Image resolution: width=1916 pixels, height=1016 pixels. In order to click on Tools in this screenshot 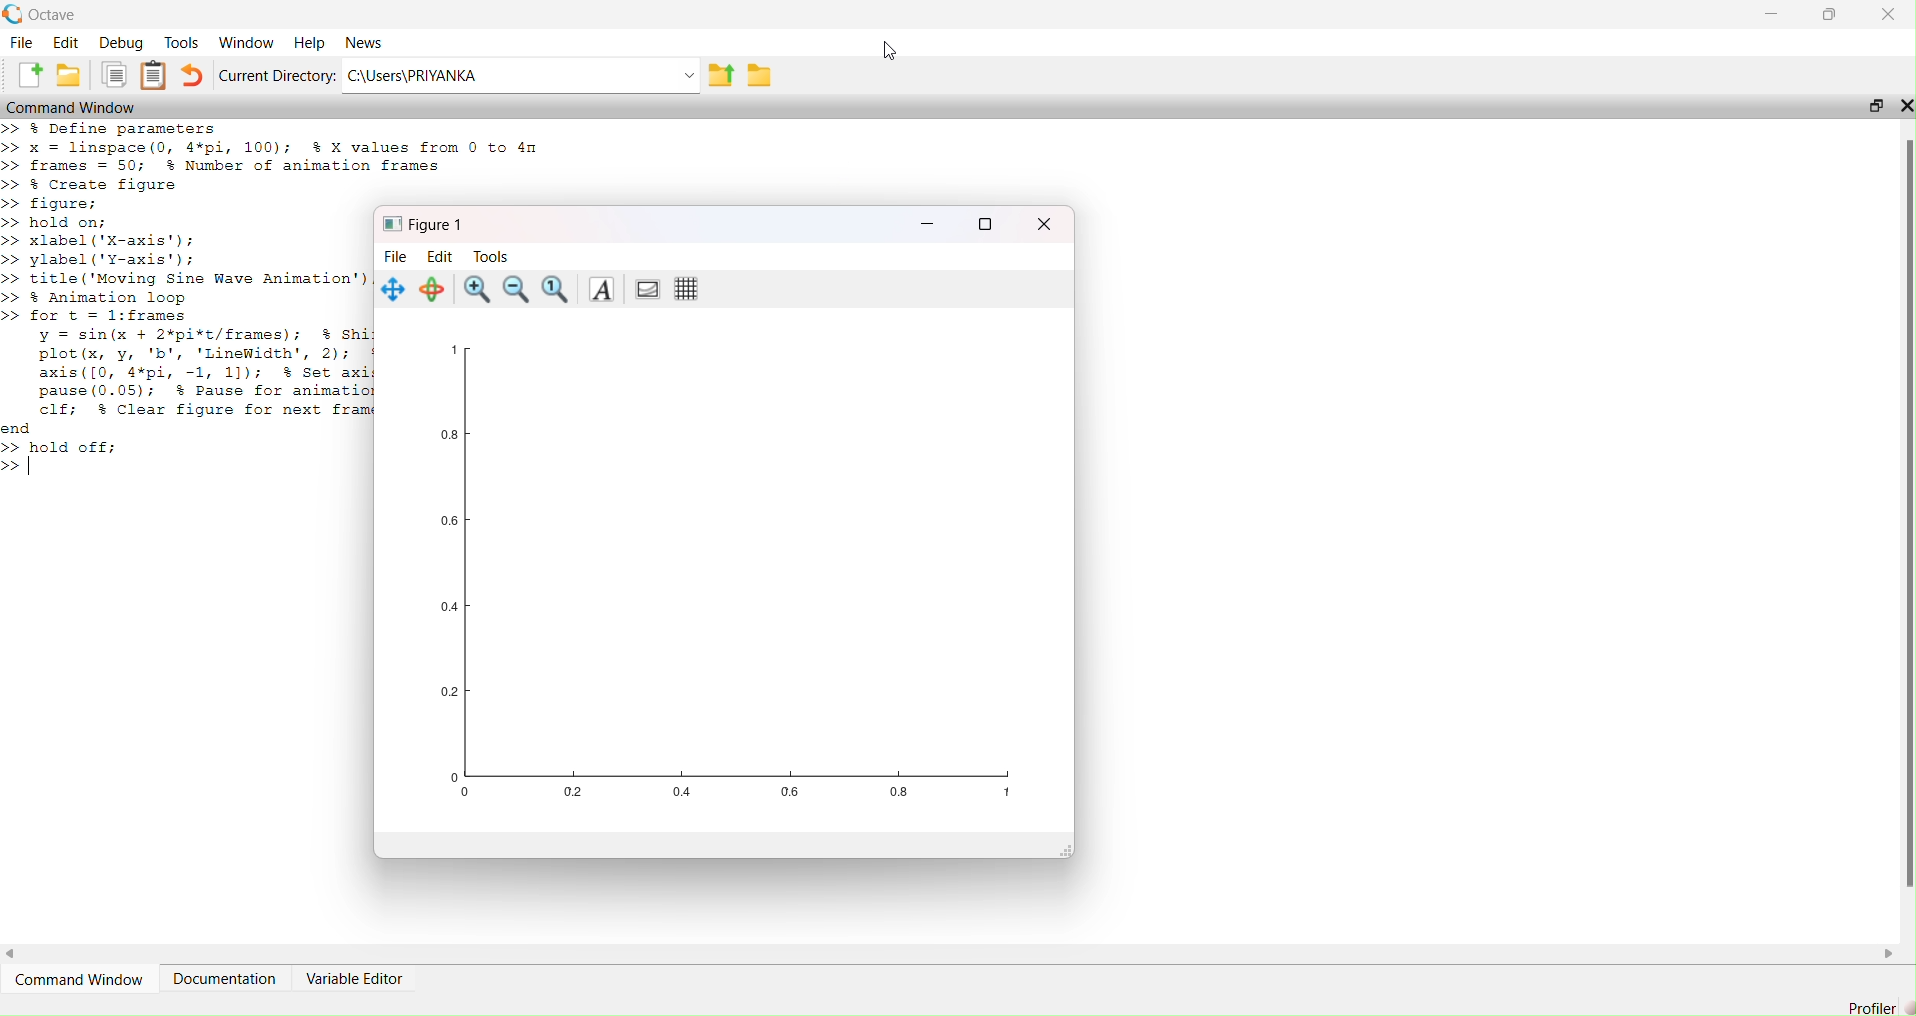, I will do `click(179, 44)`.